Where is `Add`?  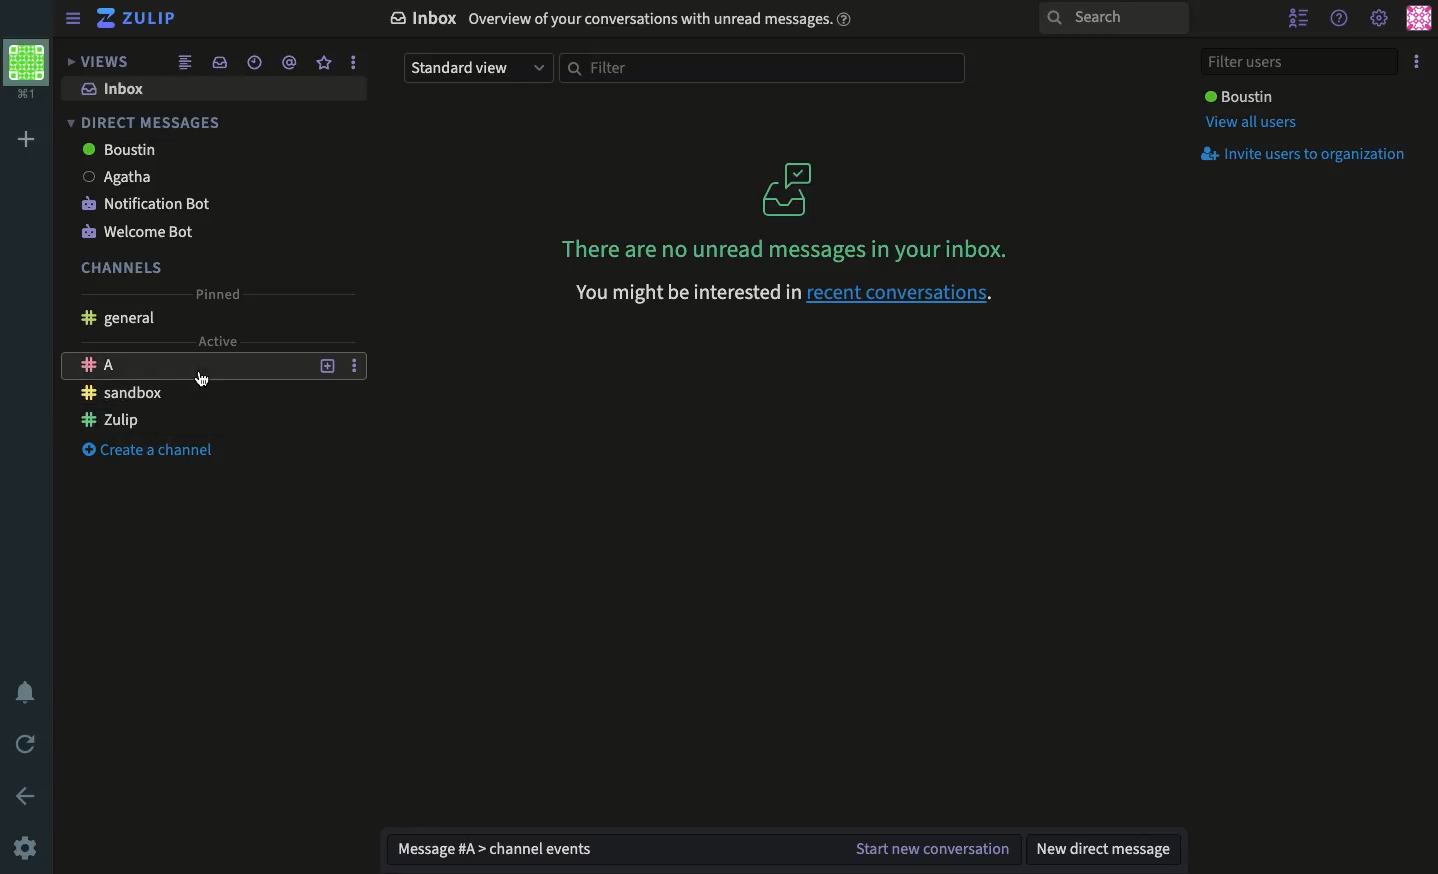 Add is located at coordinates (30, 139).